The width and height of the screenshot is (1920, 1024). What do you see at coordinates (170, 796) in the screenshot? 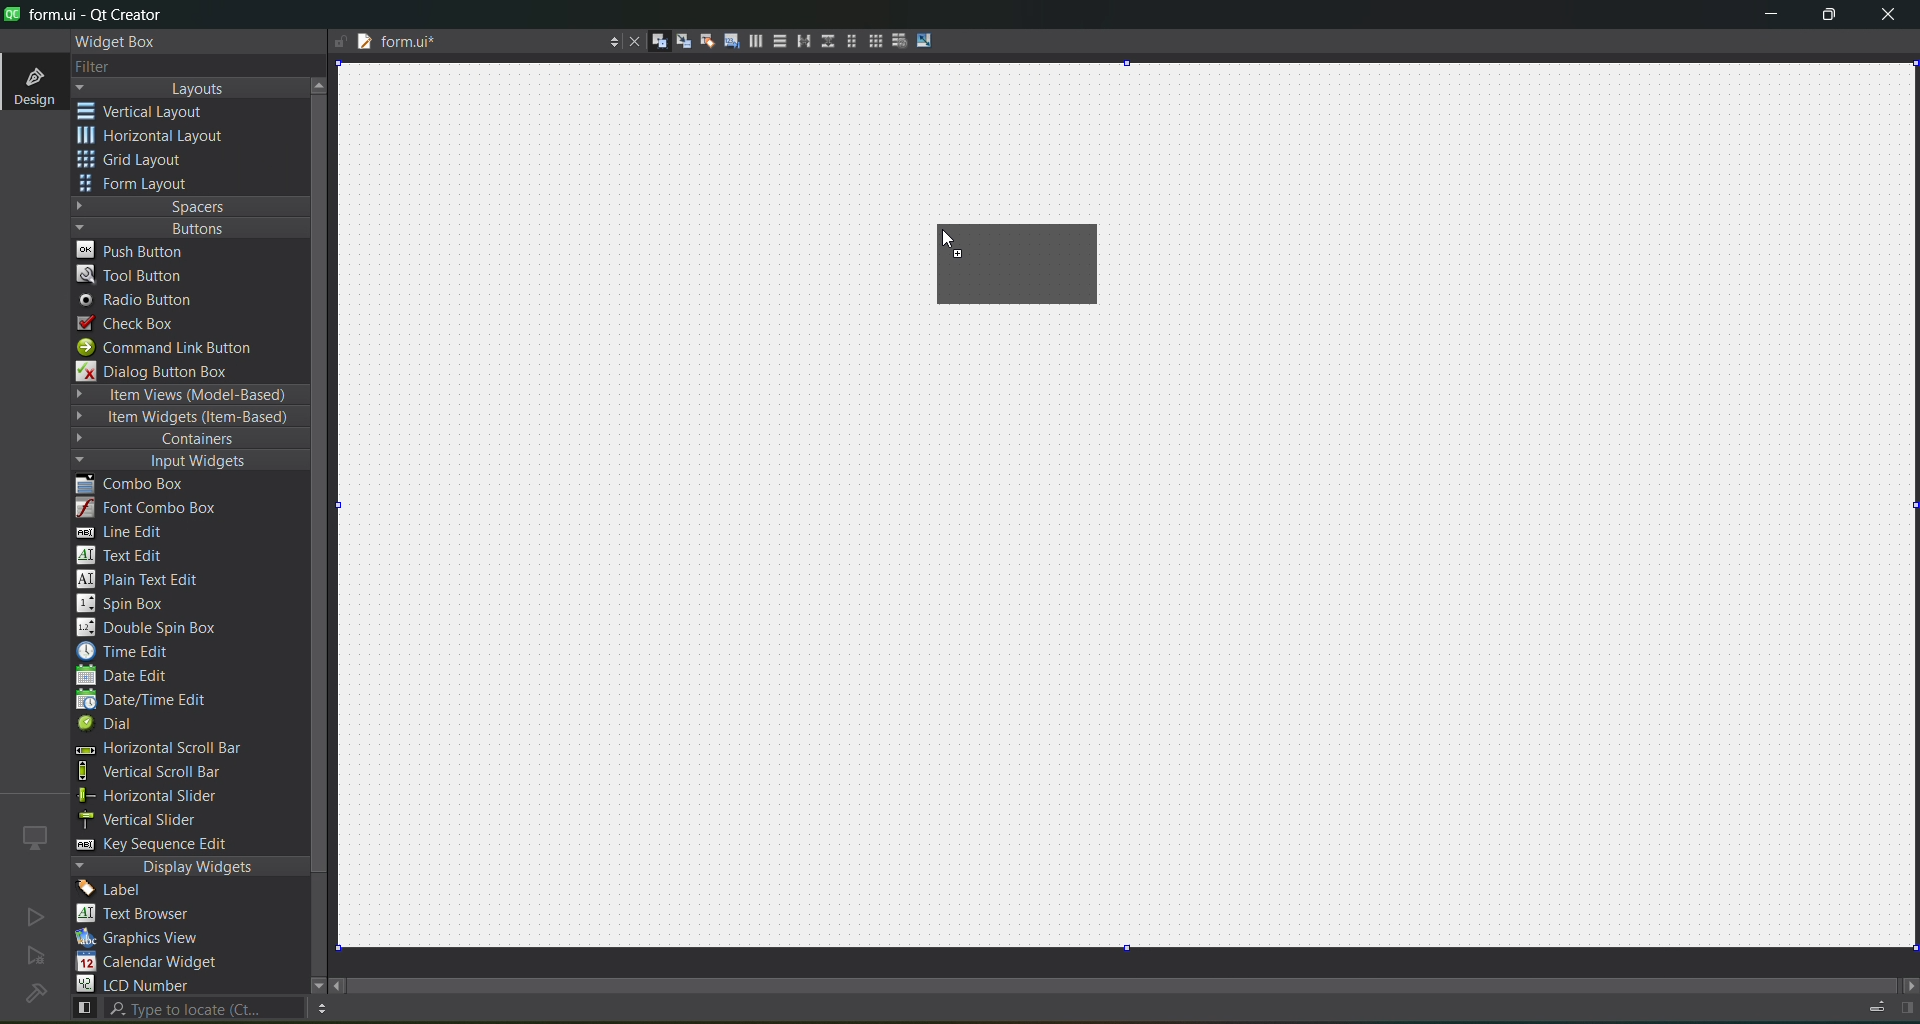
I see `horizontal slider` at bounding box center [170, 796].